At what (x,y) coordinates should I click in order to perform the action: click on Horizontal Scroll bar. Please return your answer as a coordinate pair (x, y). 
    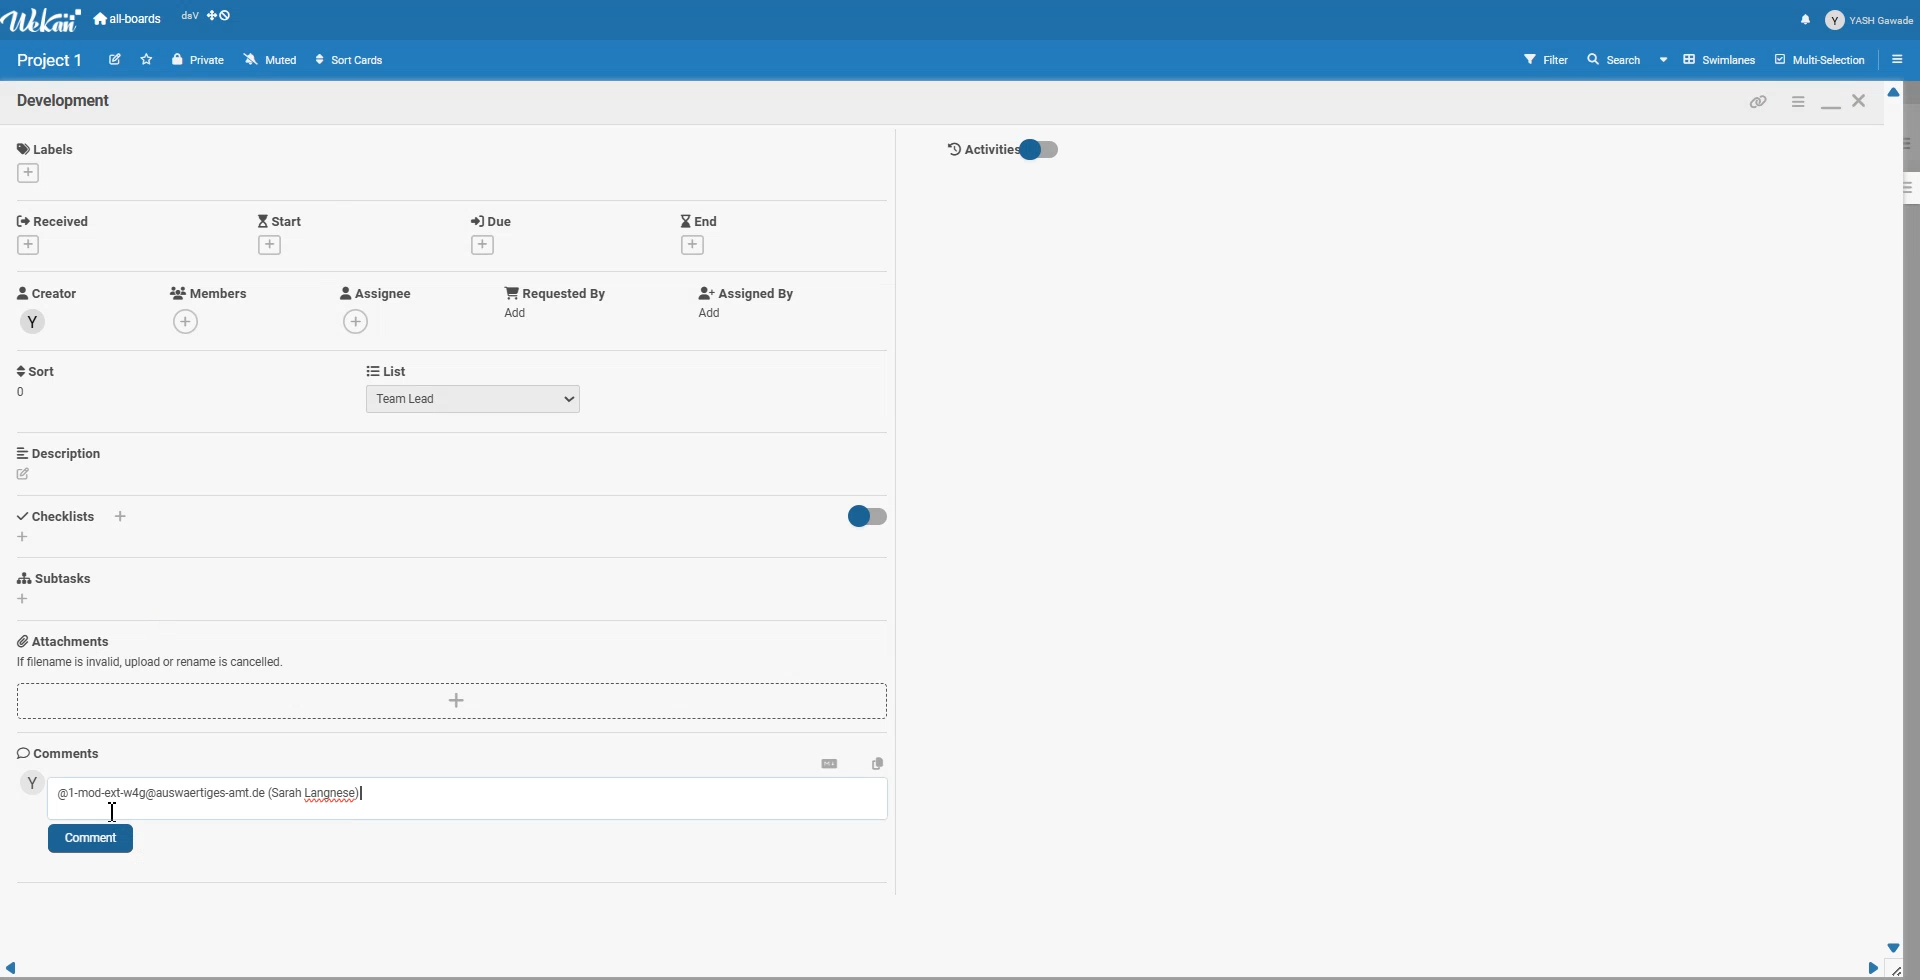
    Looking at the image, I should click on (940, 969).